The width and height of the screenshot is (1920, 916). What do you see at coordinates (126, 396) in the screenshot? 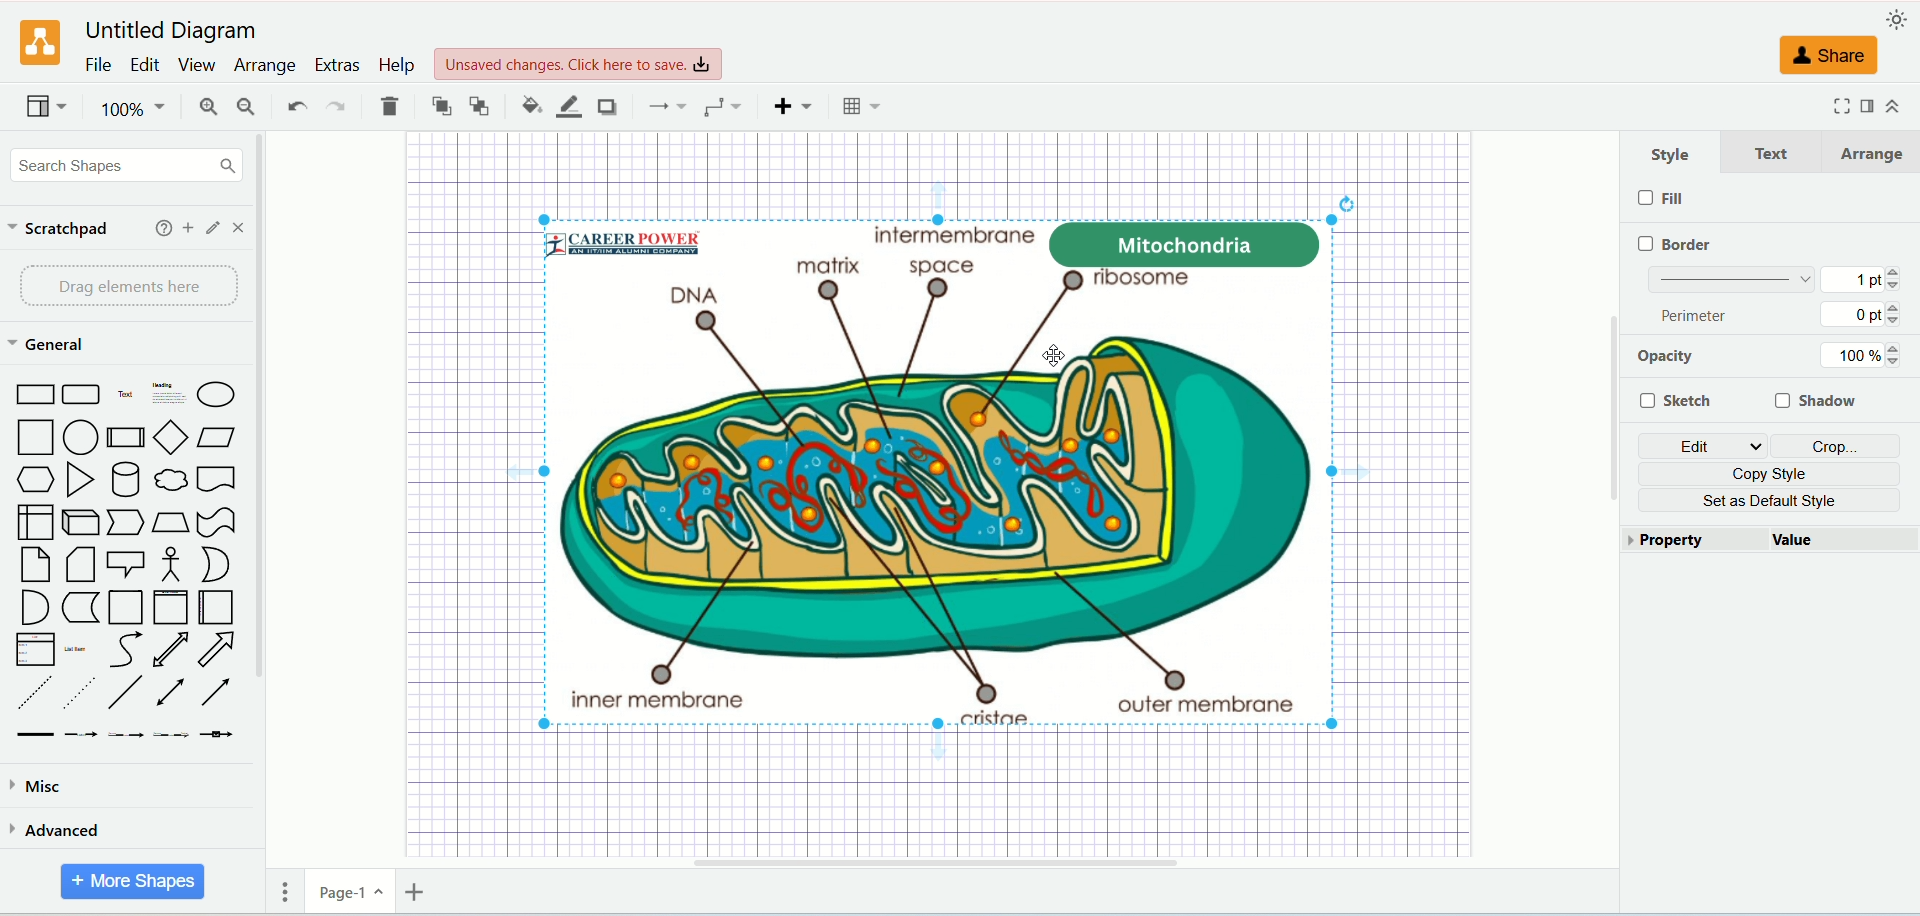
I see `Text` at bounding box center [126, 396].